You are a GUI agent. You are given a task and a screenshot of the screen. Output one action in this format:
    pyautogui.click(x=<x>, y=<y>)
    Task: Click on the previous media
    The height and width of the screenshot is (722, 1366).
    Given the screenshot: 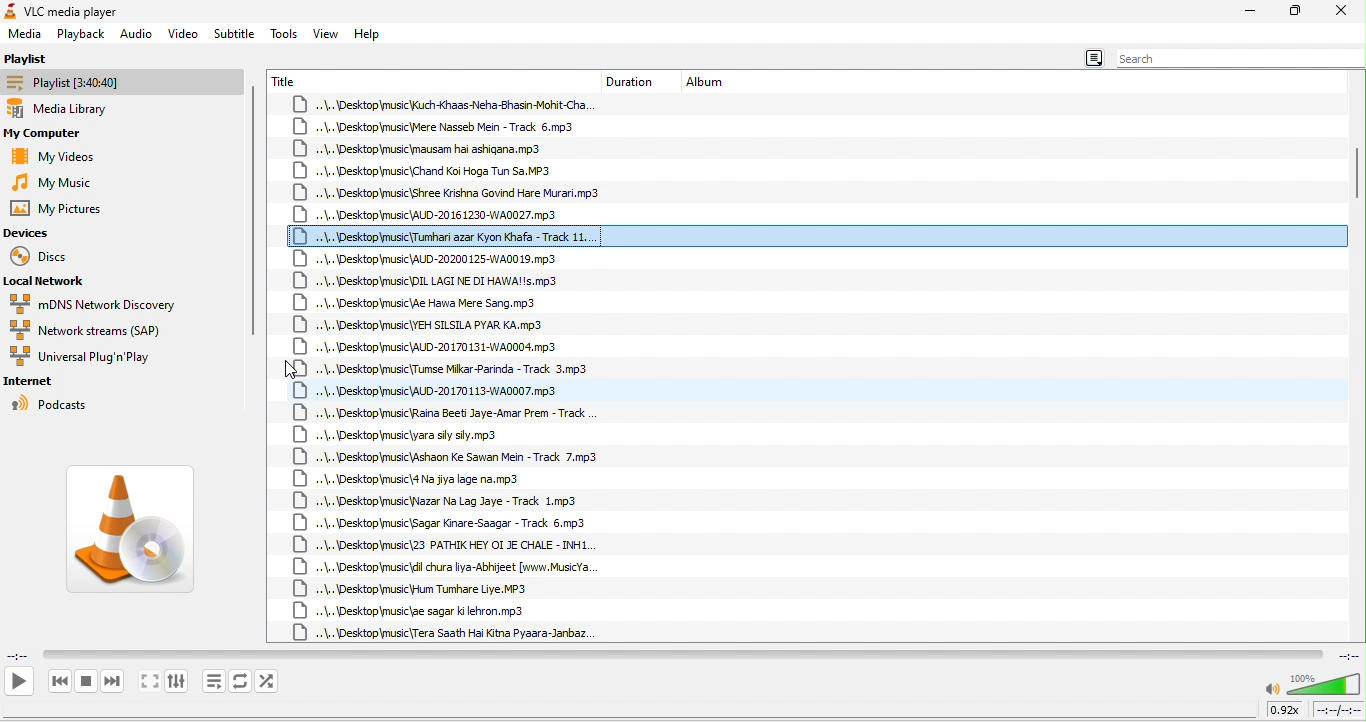 What is the action you would take?
    pyautogui.click(x=59, y=682)
    